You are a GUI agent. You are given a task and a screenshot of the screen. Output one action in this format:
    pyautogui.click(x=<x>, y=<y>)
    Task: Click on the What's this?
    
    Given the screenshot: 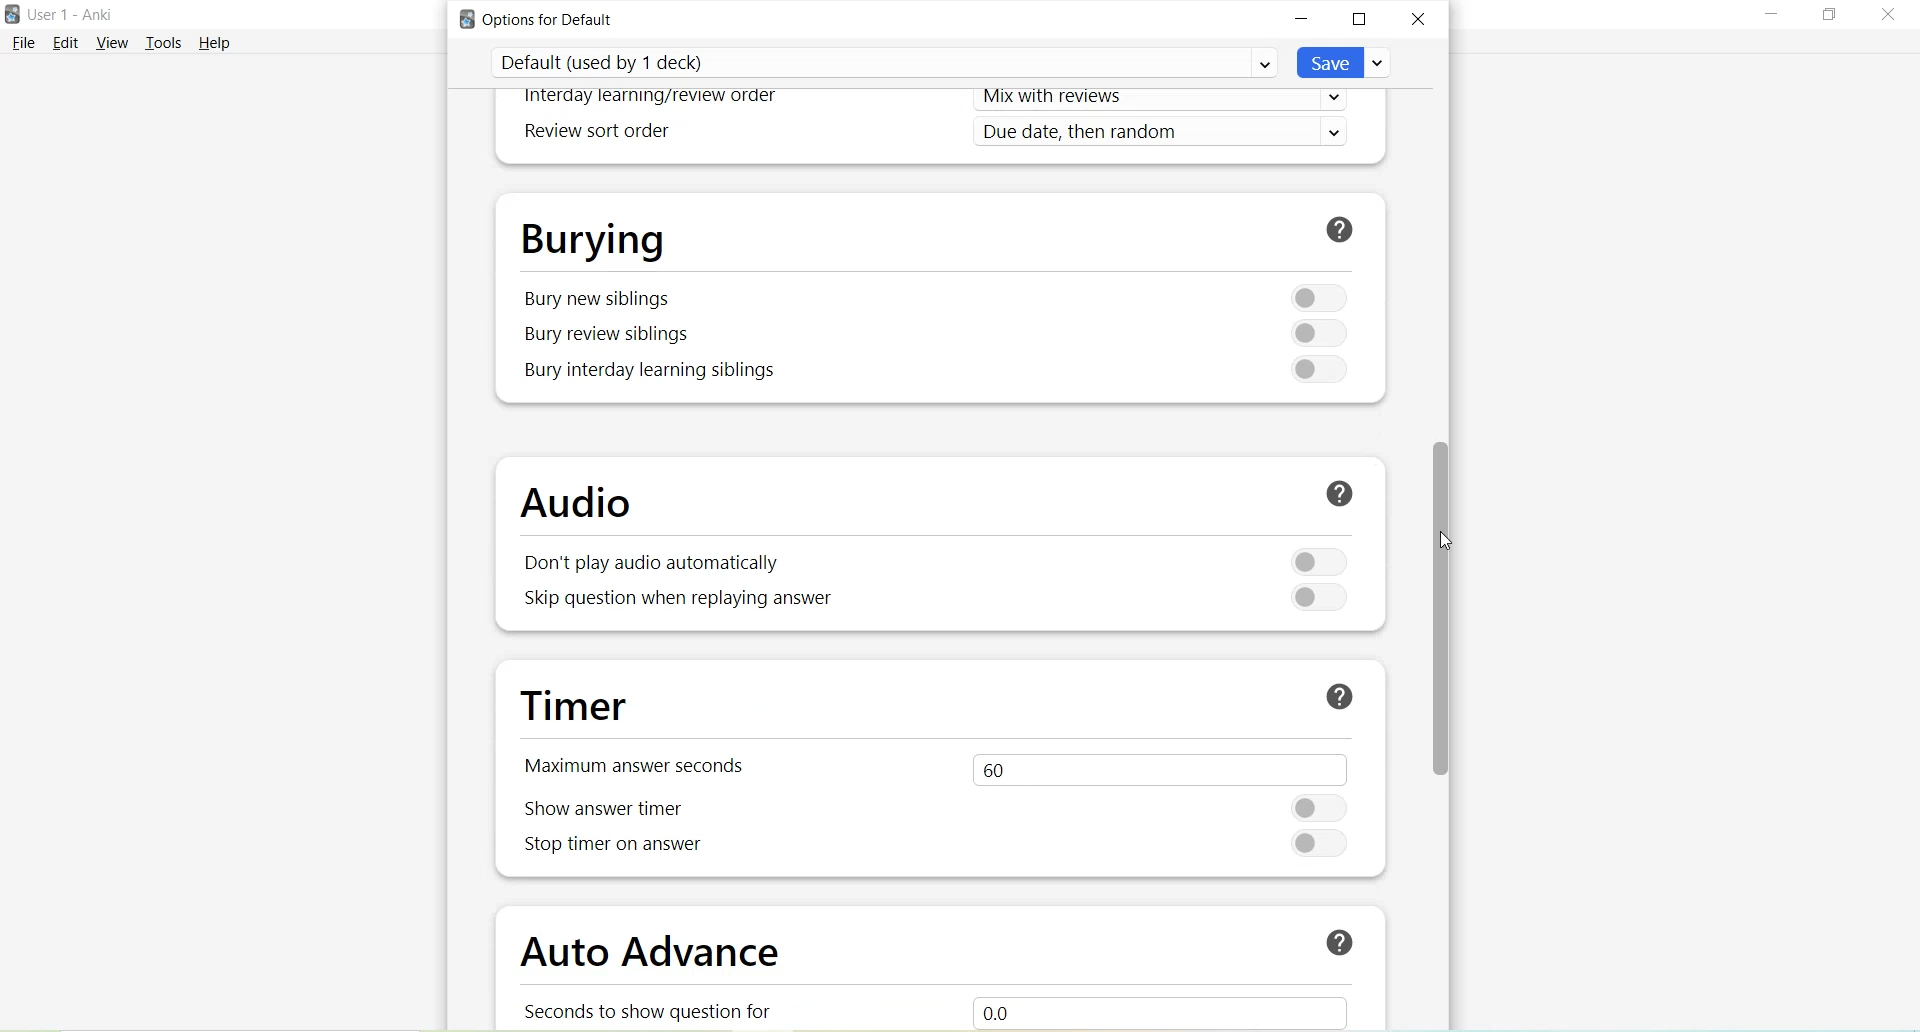 What is the action you would take?
    pyautogui.click(x=1343, y=228)
    